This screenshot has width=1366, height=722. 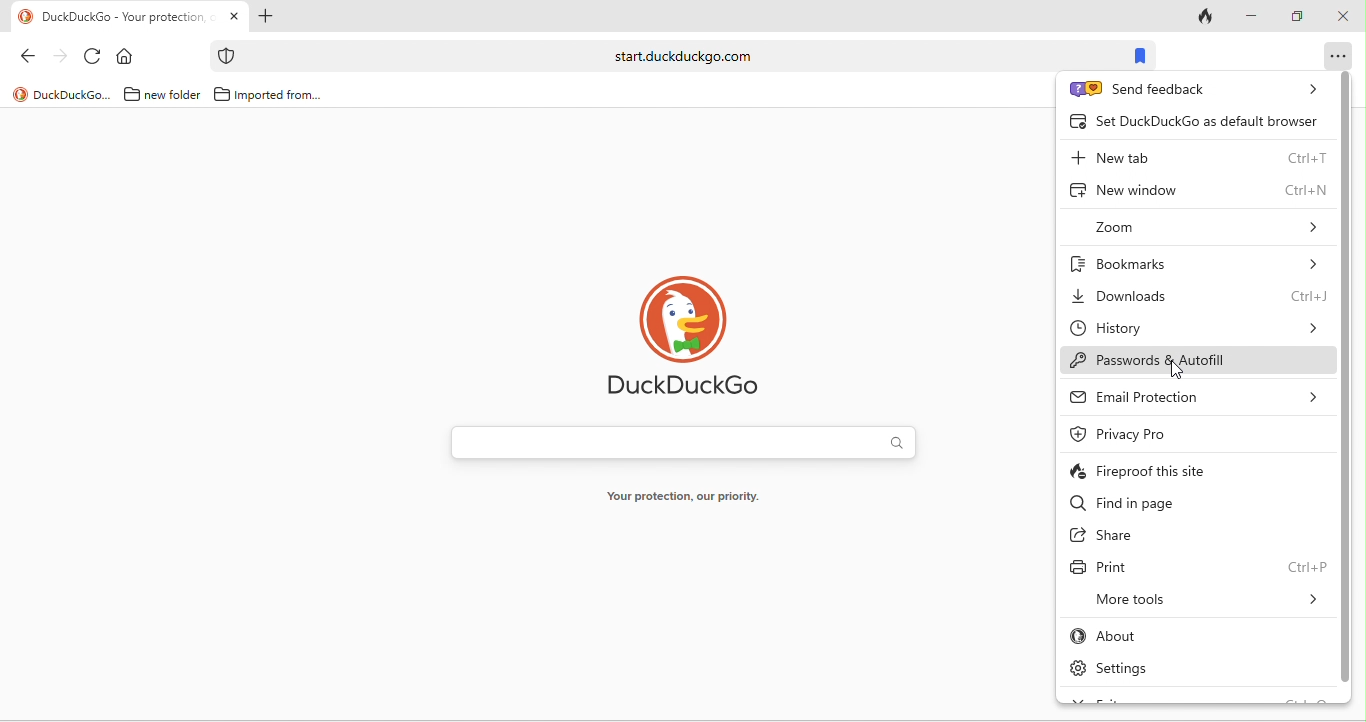 What do you see at coordinates (1196, 300) in the screenshot?
I see `downloads` at bounding box center [1196, 300].